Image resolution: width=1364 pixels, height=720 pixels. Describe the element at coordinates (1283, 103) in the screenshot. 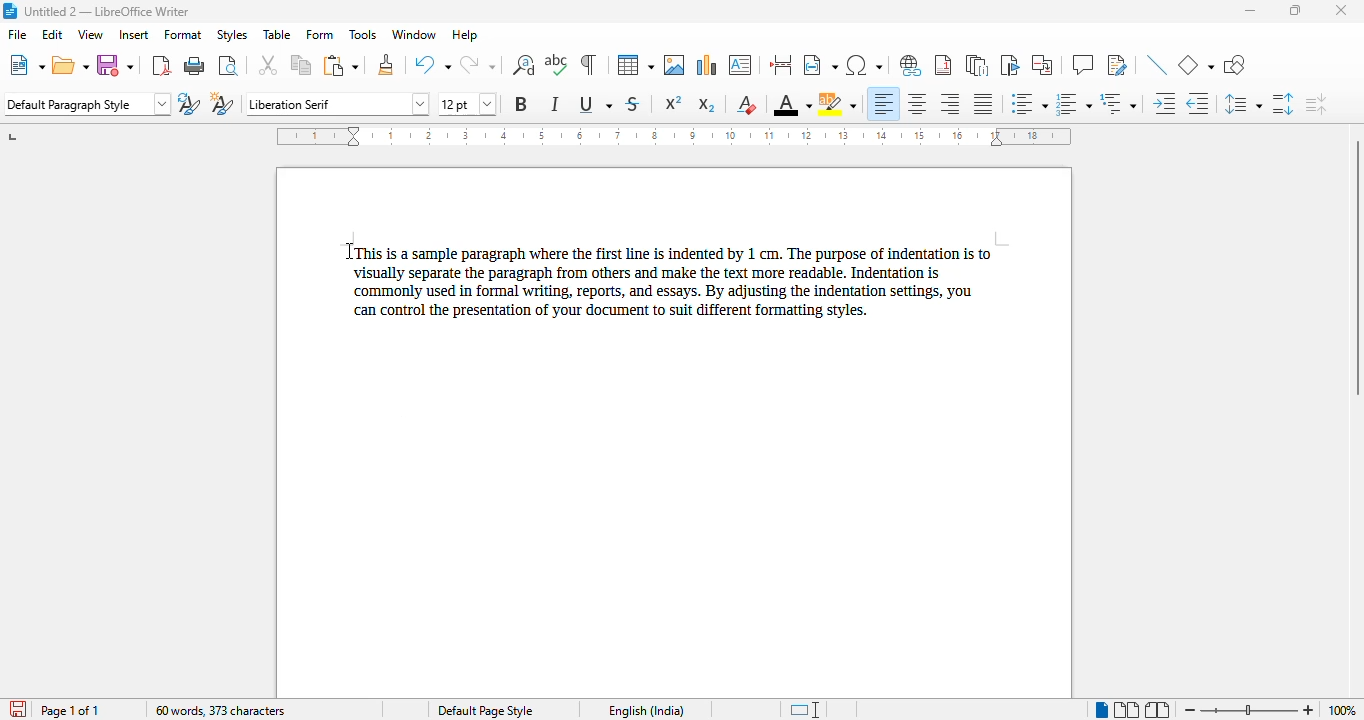

I see `increase paragraph spacing` at that location.